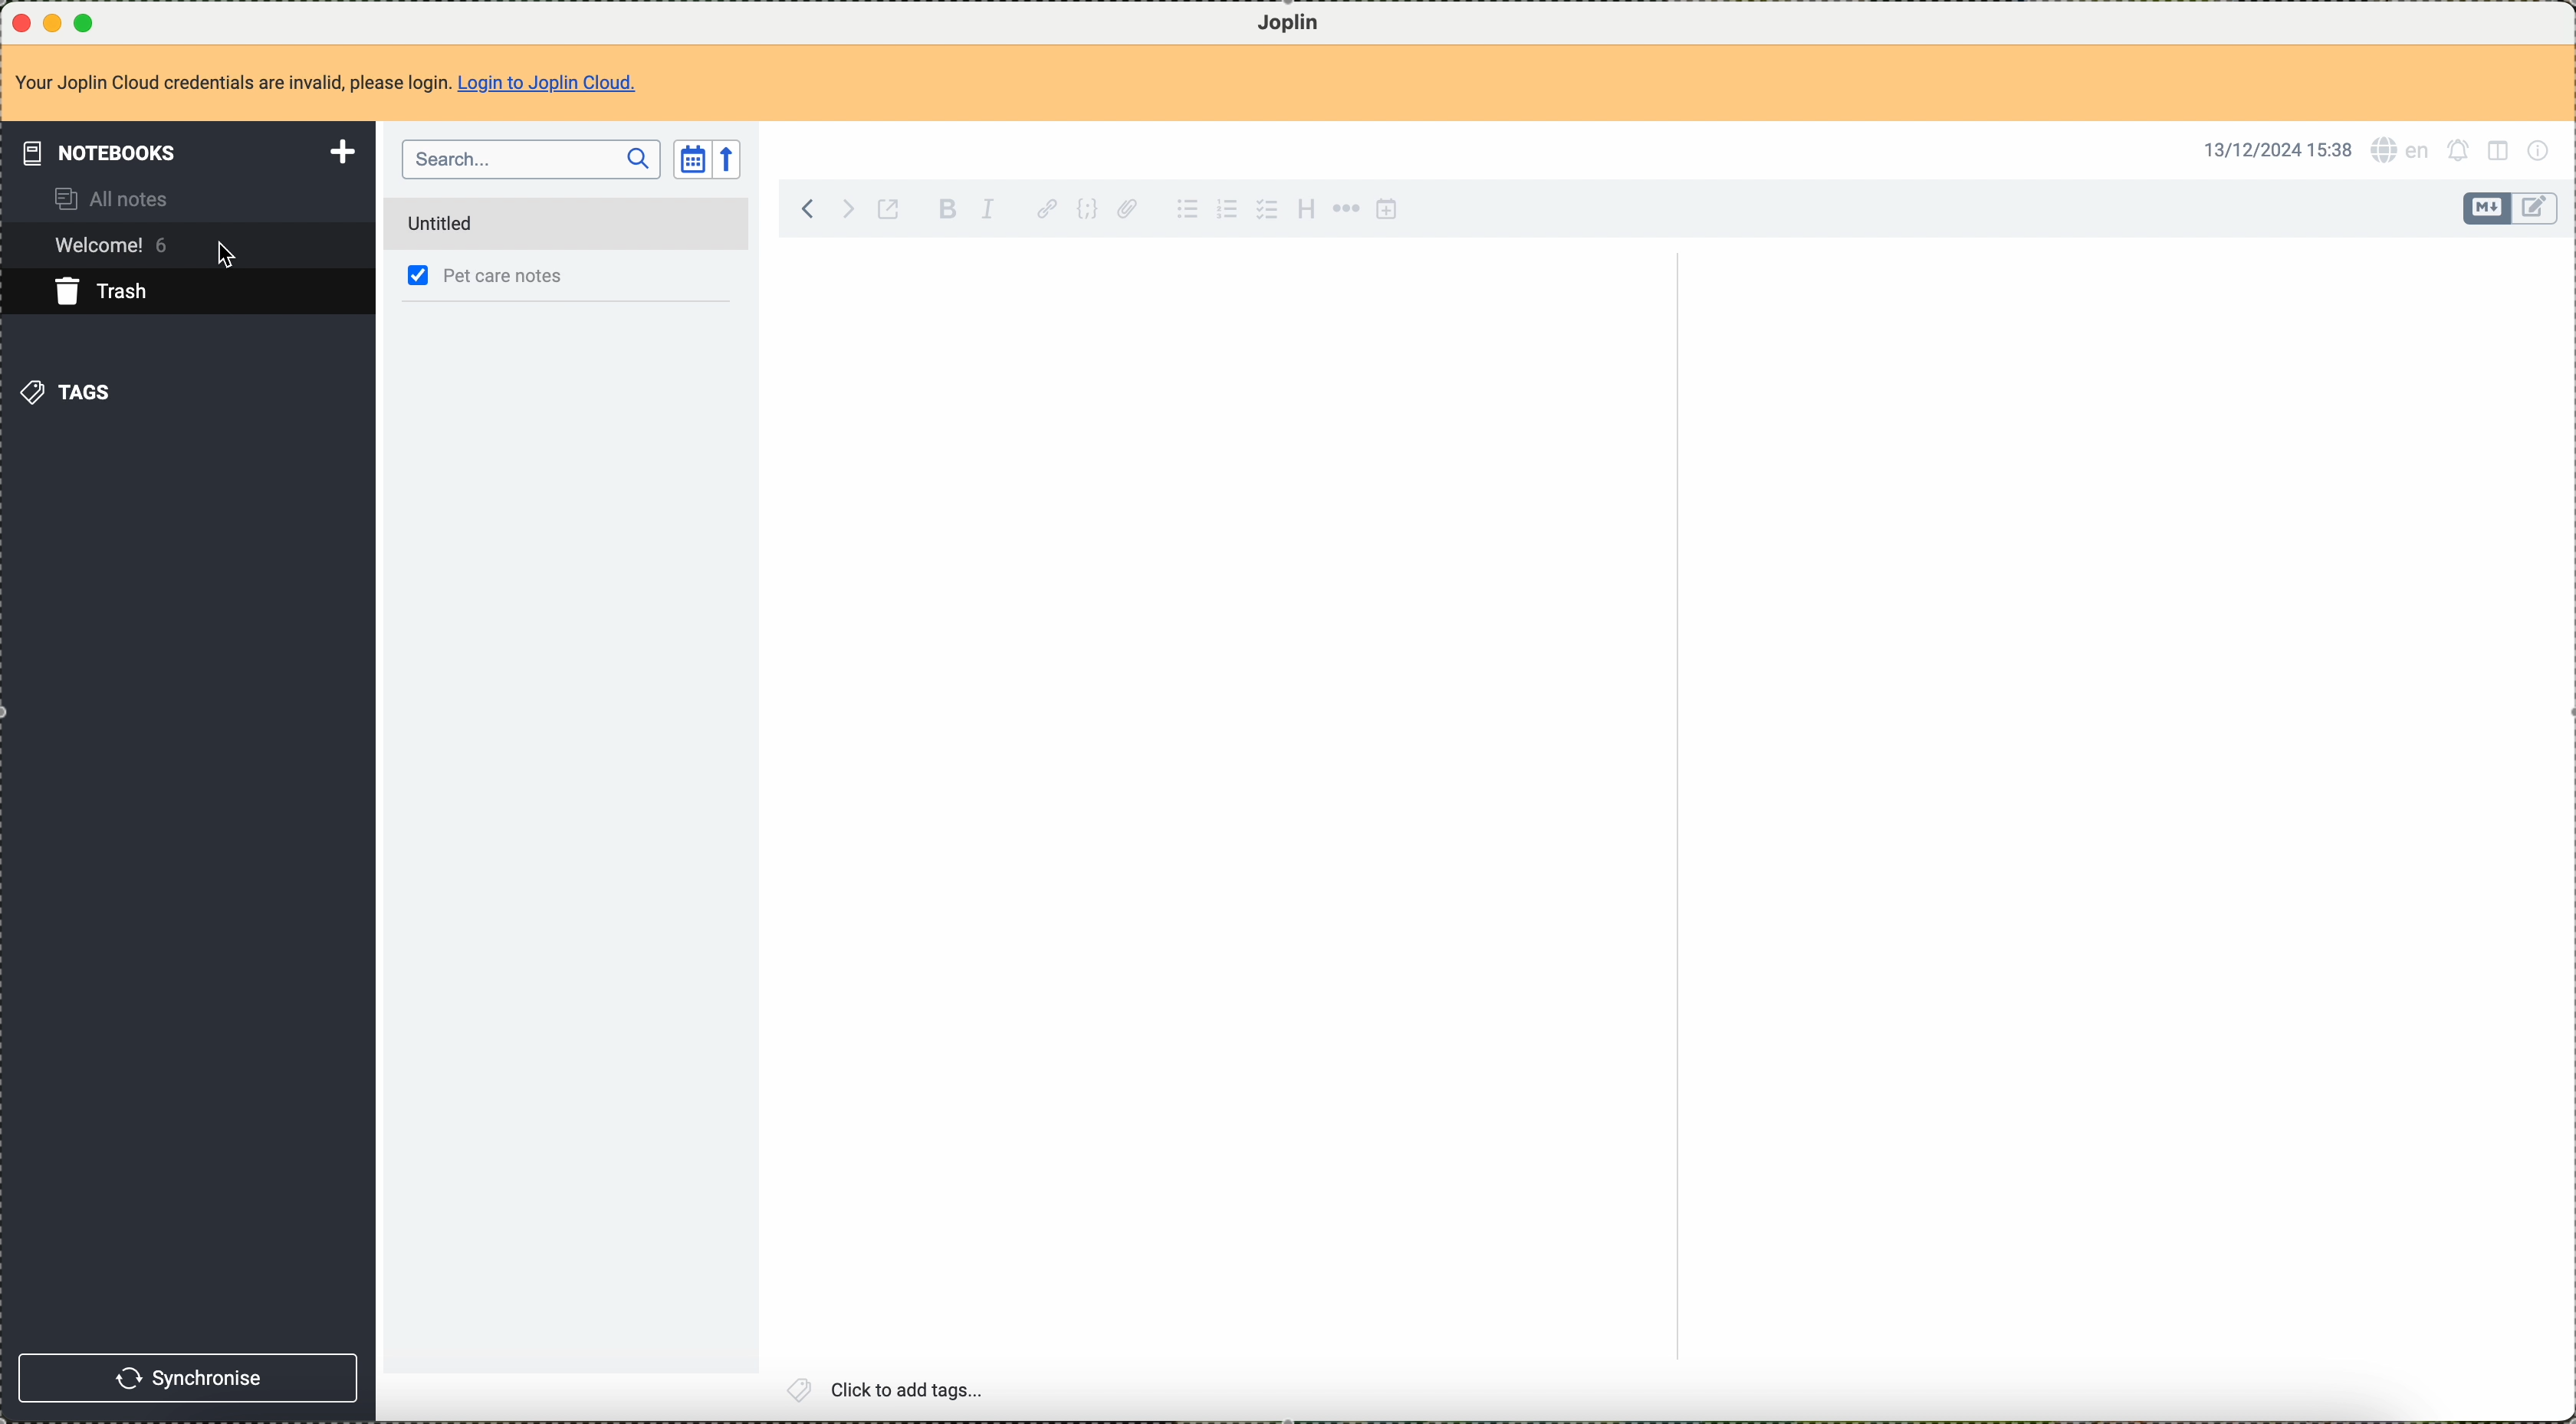 Image resolution: width=2576 pixels, height=1424 pixels. I want to click on bulleted list, so click(1185, 211).